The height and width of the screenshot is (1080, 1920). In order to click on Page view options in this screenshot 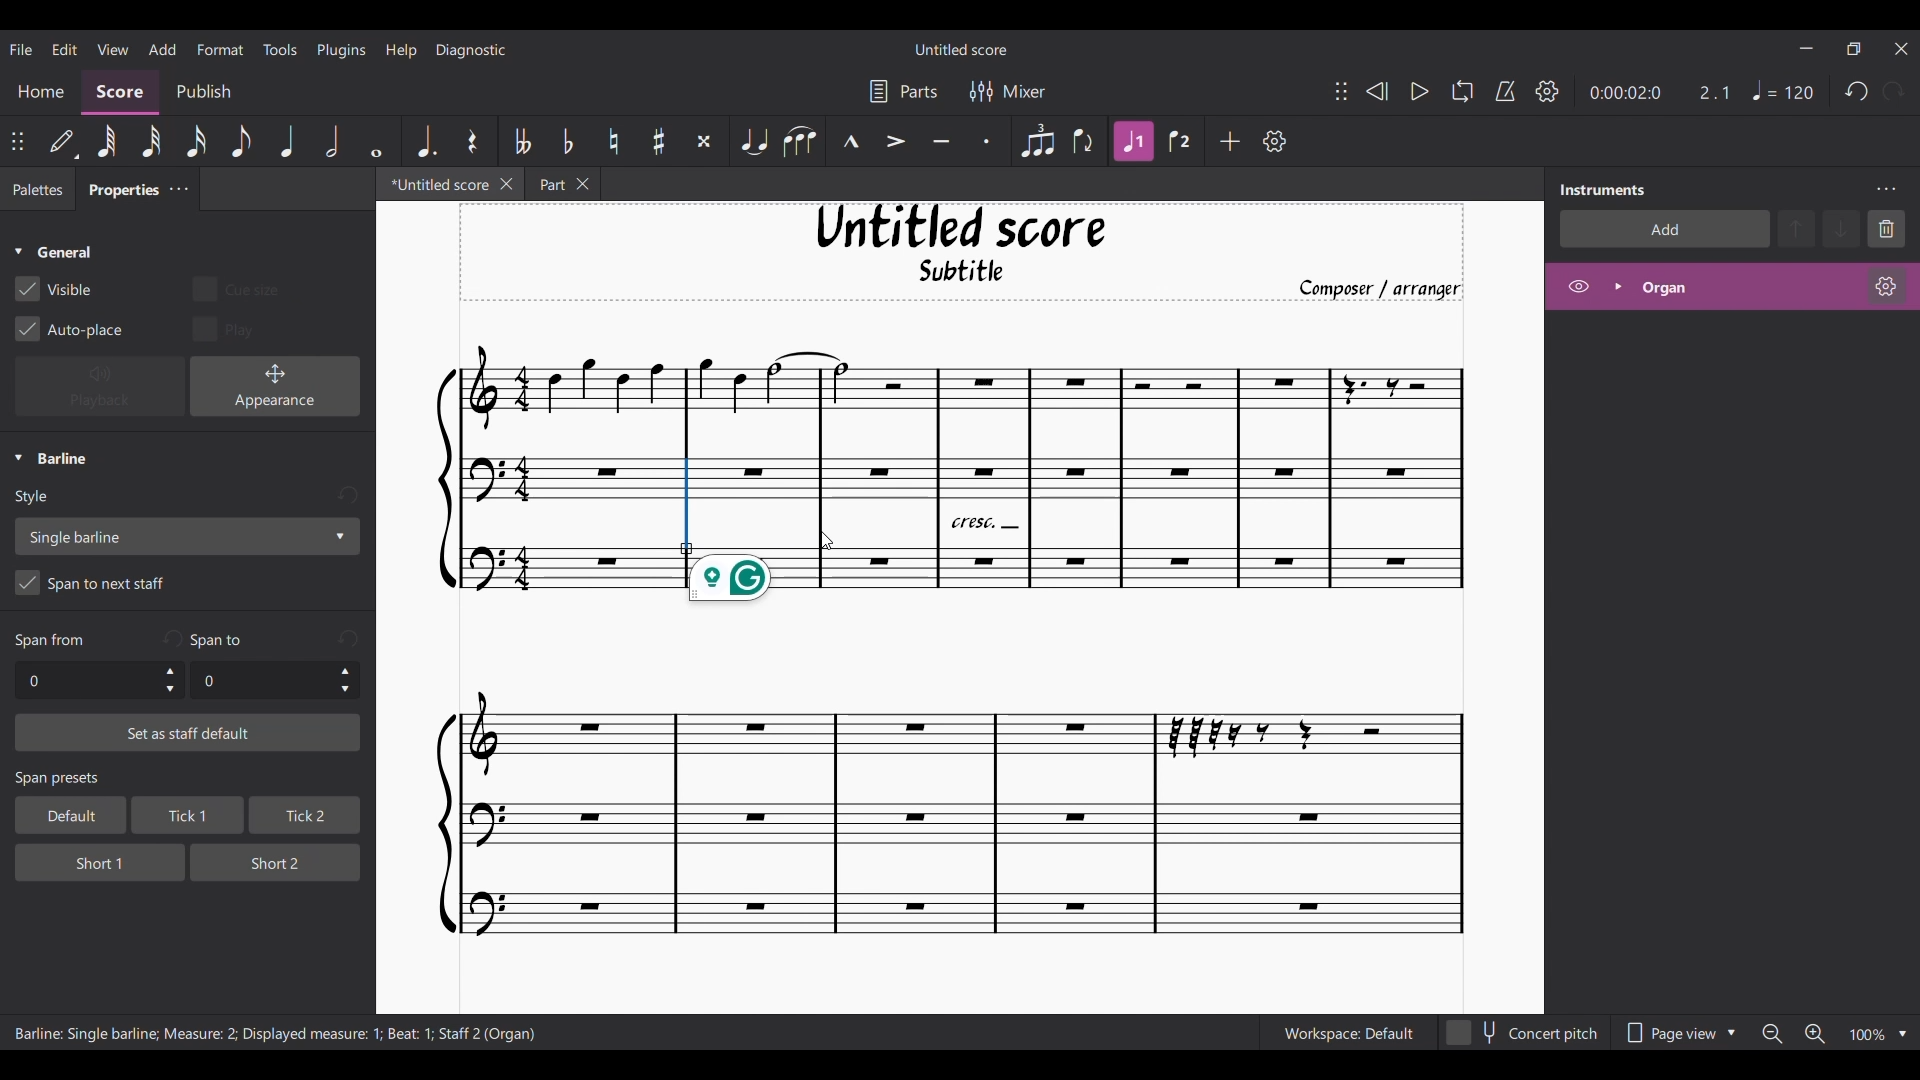, I will do `click(1676, 1033)`.